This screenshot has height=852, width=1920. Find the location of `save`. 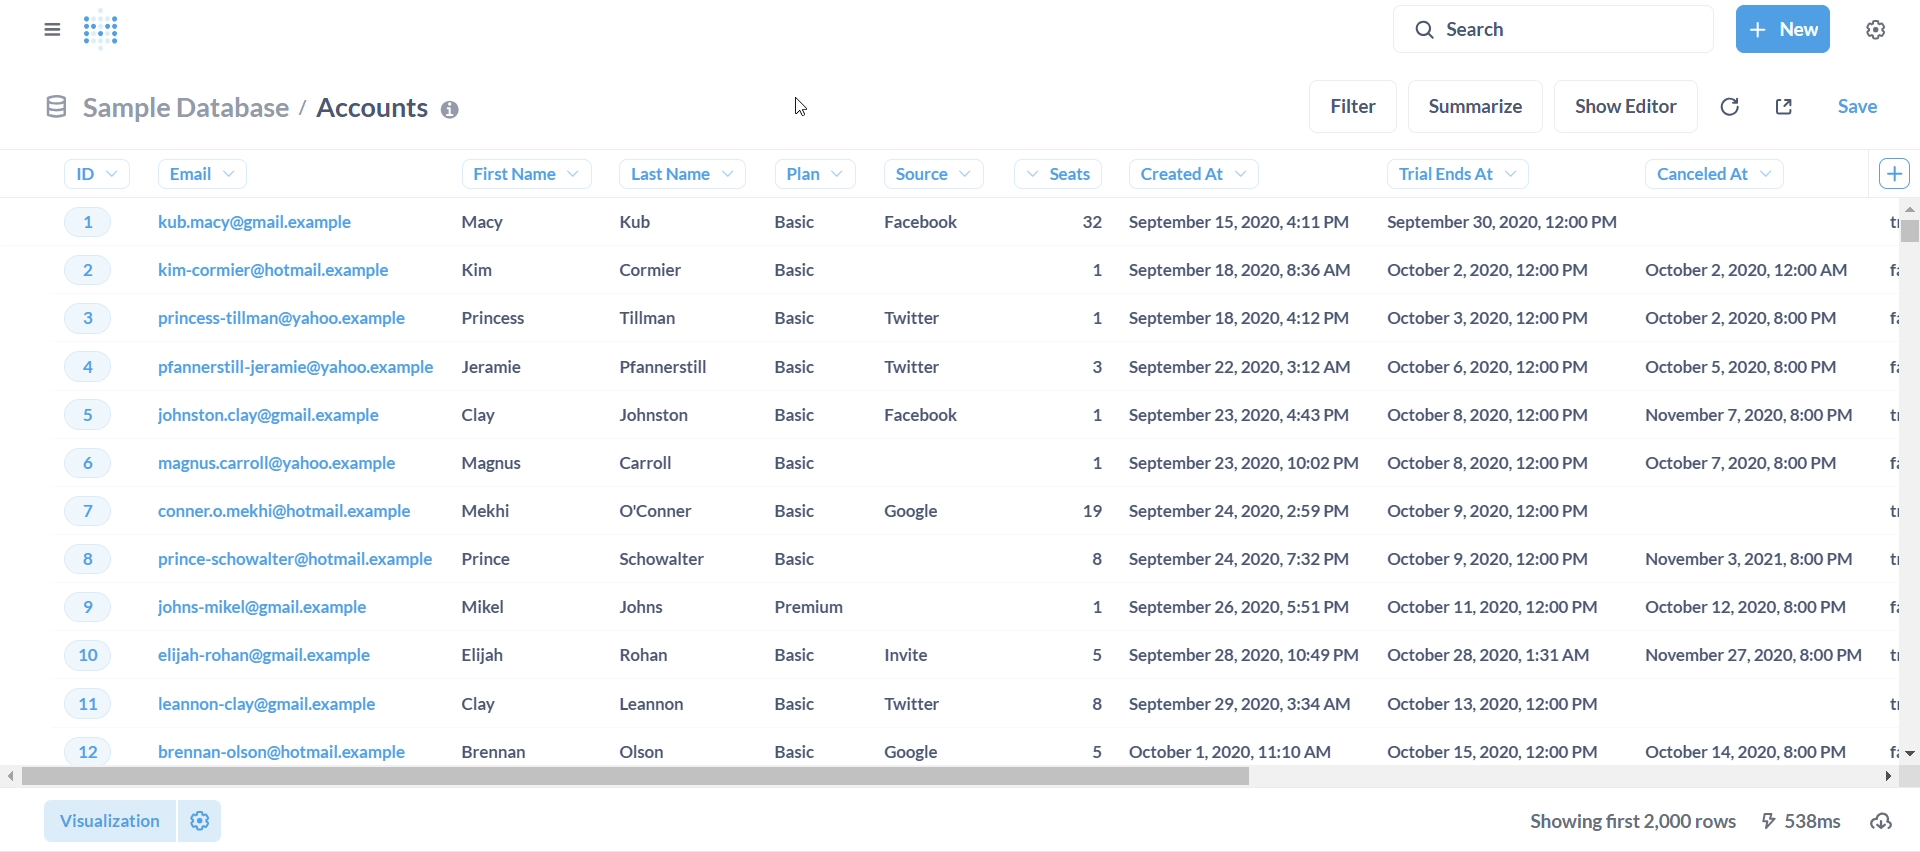

save is located at coordinates (1860, 105).